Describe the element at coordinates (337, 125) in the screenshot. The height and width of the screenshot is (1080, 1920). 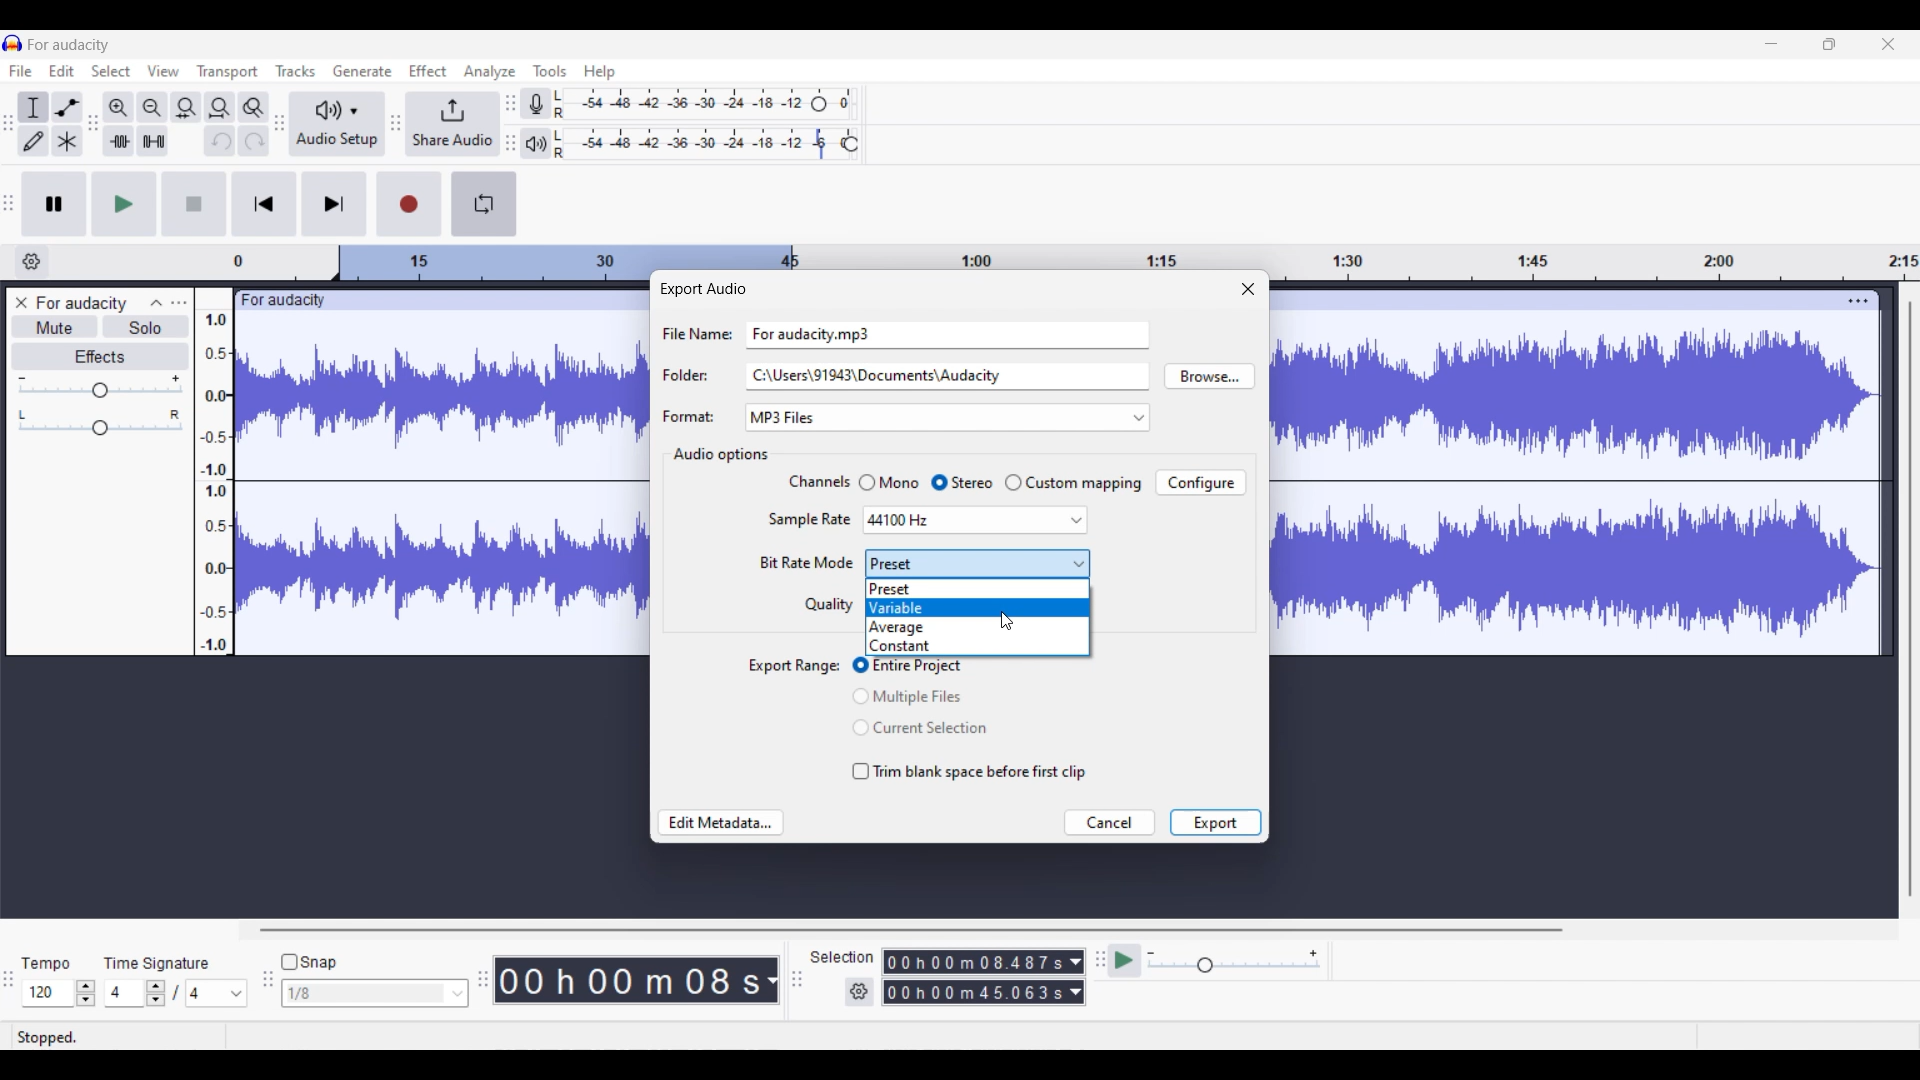
I see `Audio setup` at that location.